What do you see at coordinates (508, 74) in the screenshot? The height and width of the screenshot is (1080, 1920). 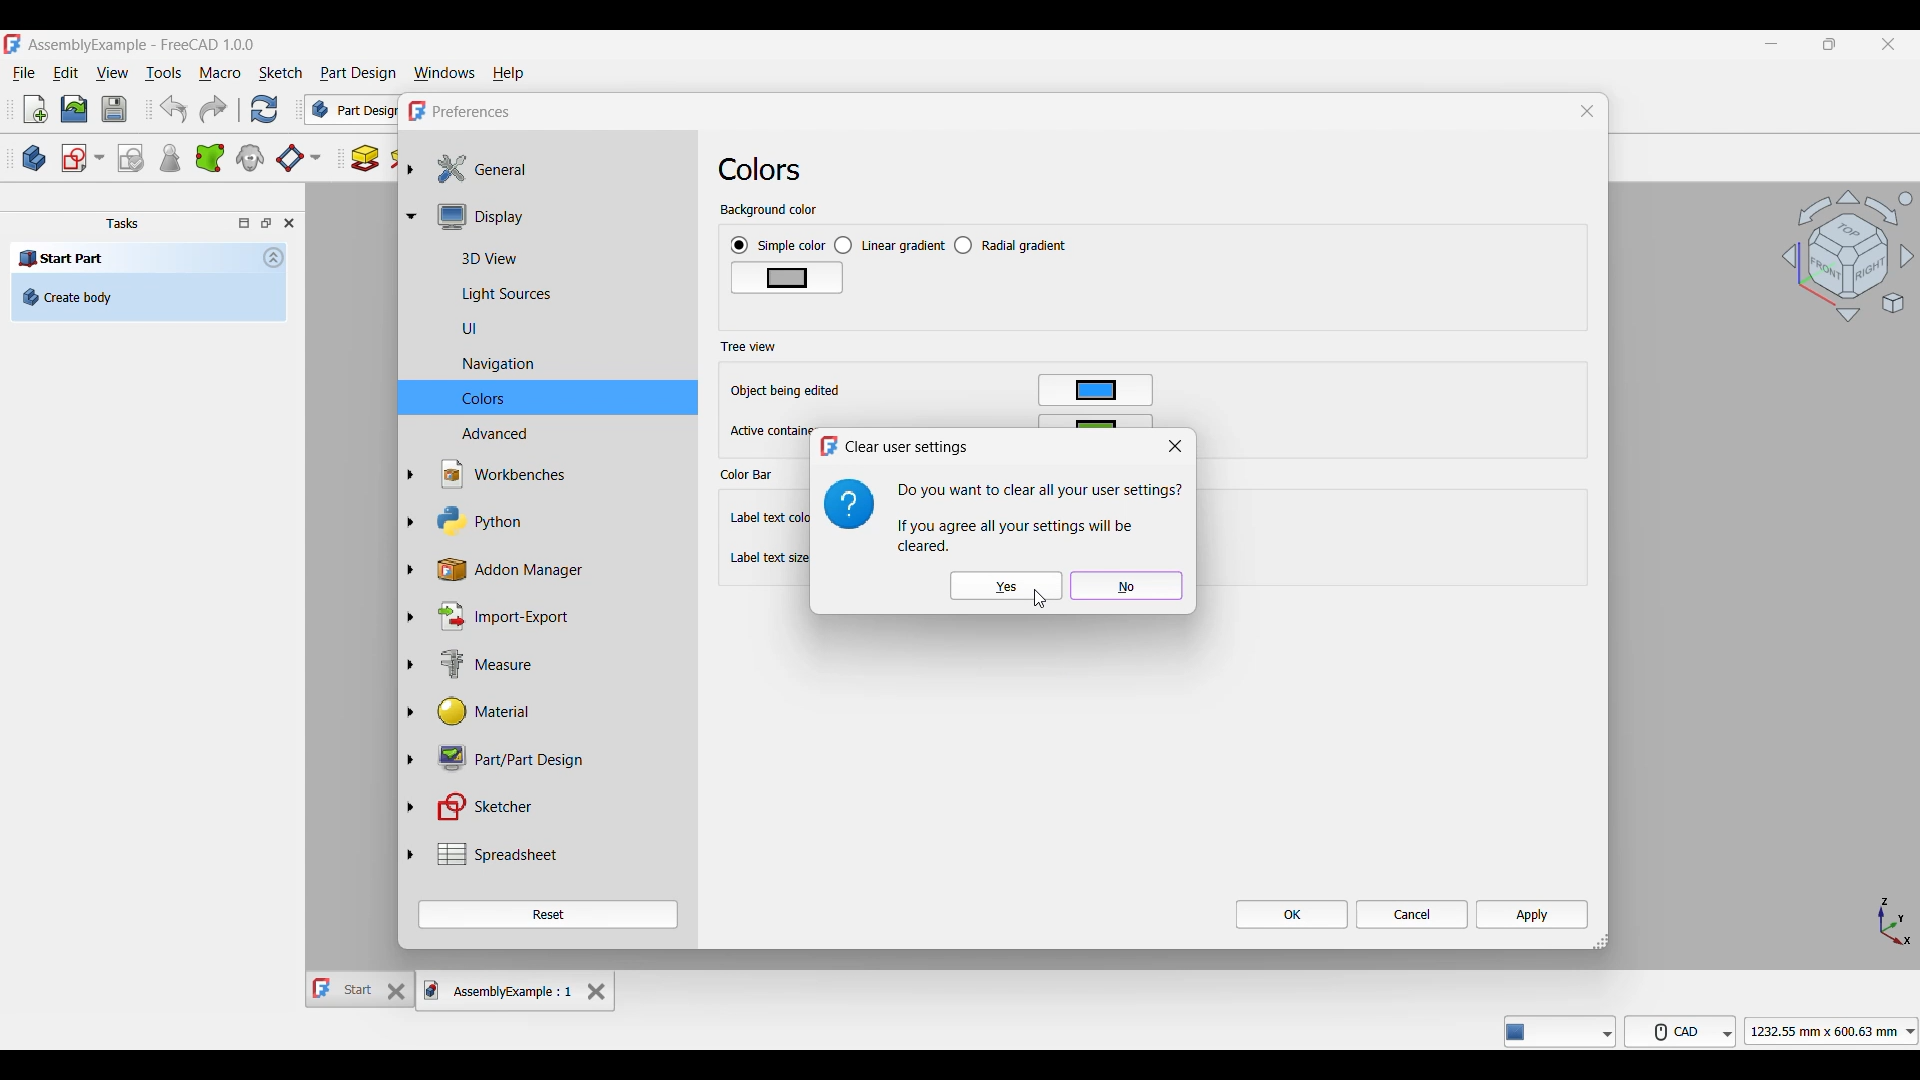 I see `Help menu` at bounding box center [508, 74].